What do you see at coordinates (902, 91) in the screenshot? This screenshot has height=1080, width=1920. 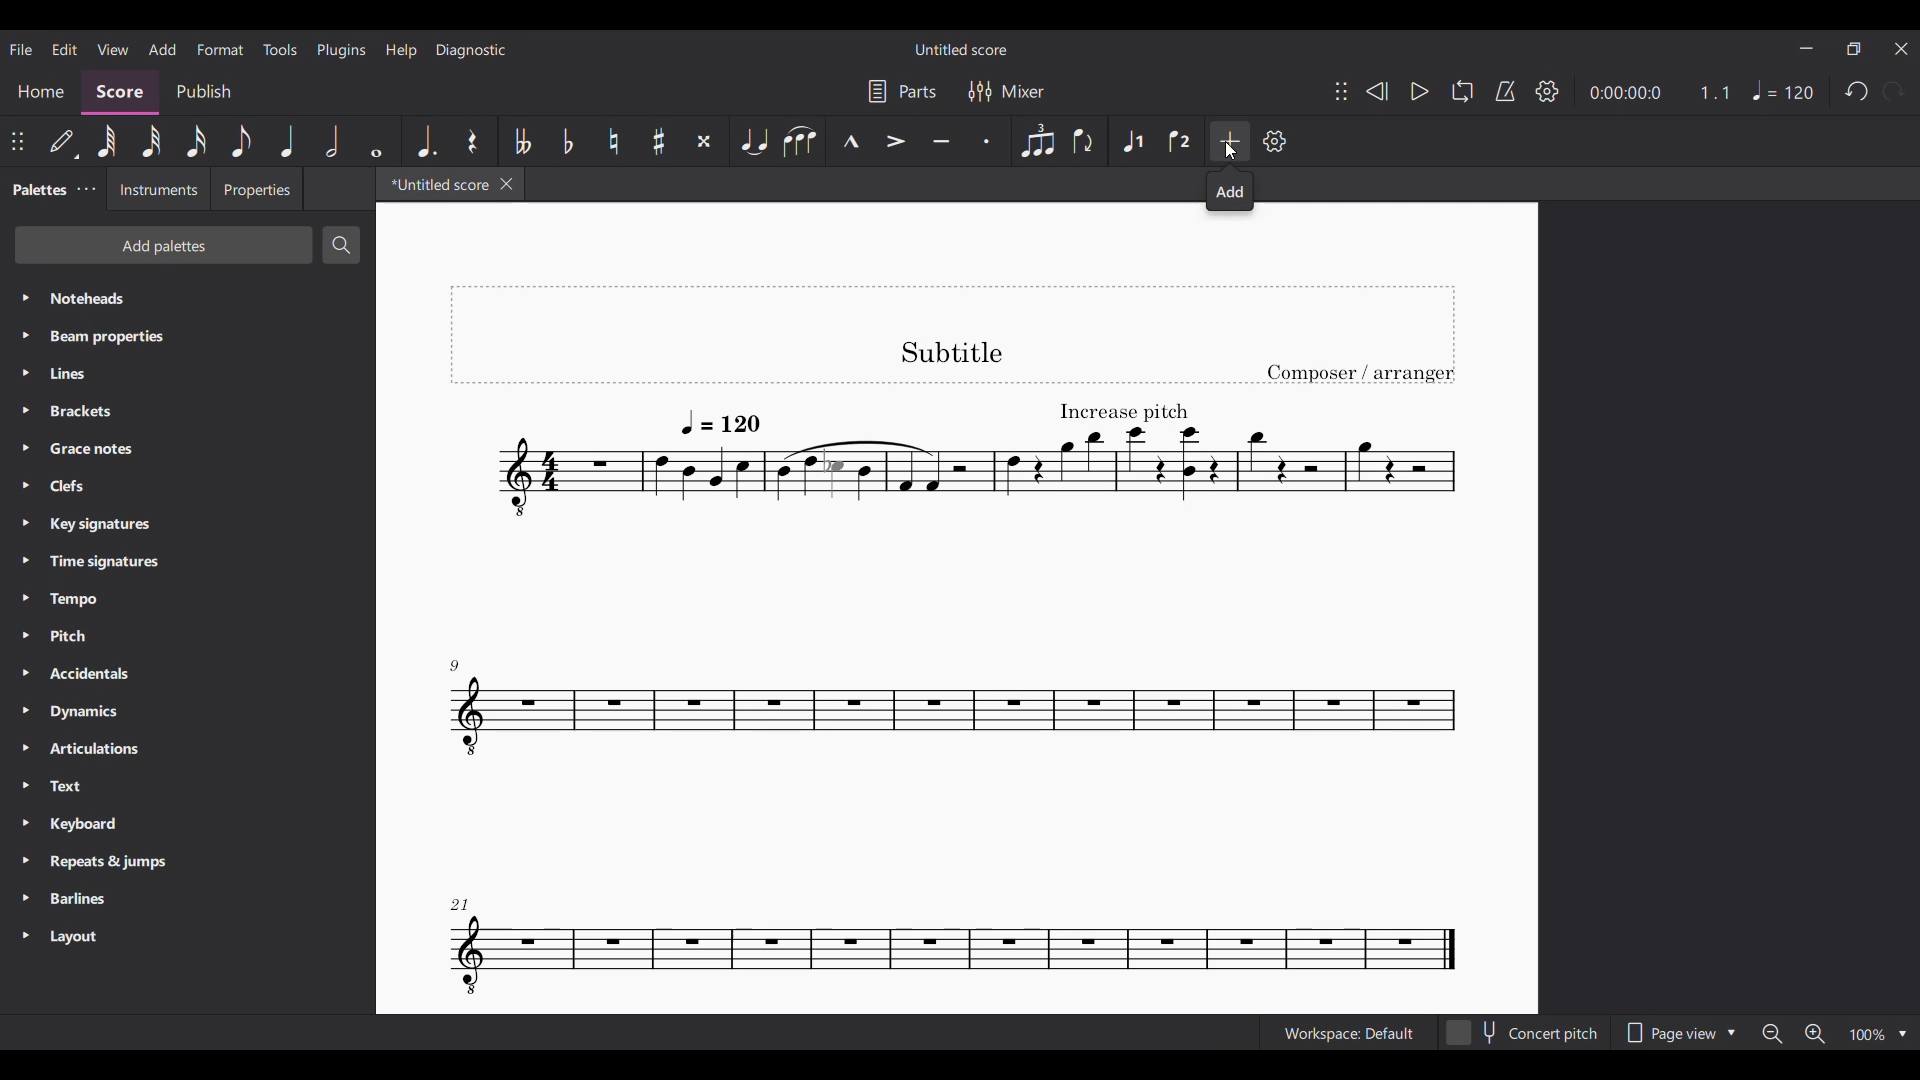 I see `Parts settings` at bounding box center [902, 91].